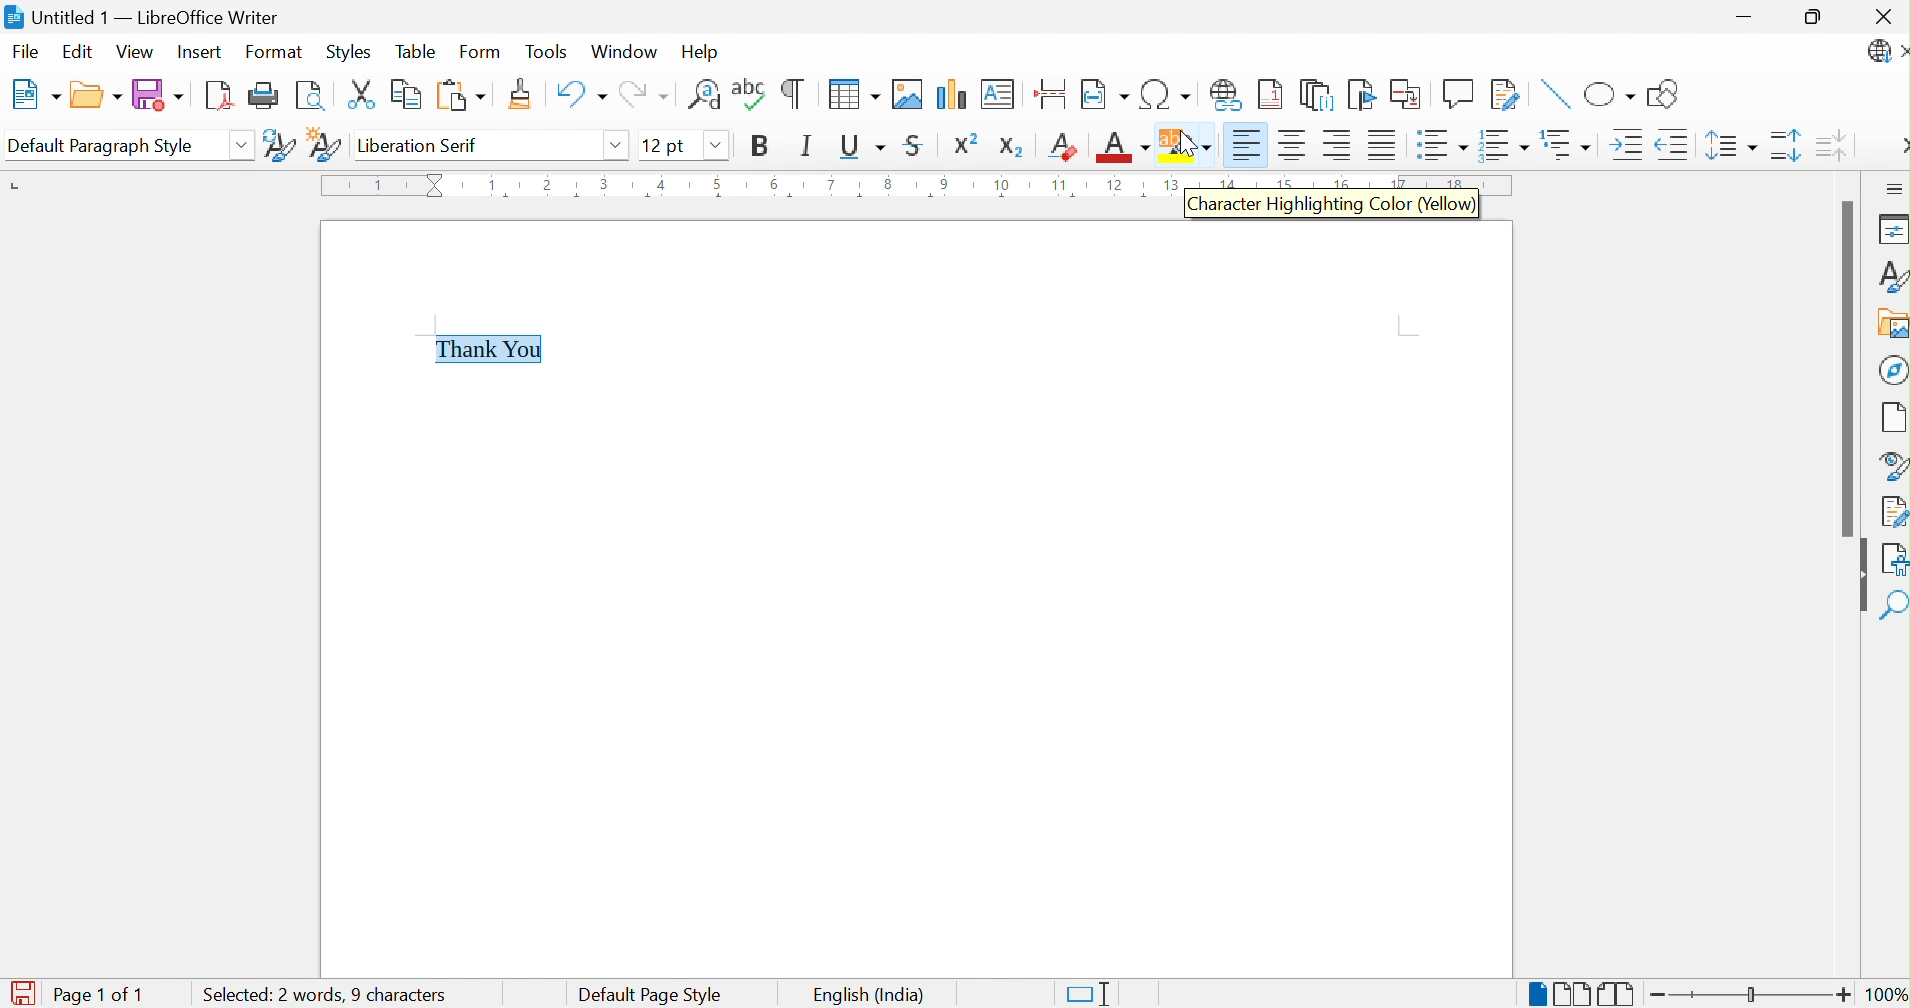 Image resolution: width=1910 pixels, height=1008 pixels. Describe the element at coordinates (202, 51) in the screenshot. I see `Insert` at that location.